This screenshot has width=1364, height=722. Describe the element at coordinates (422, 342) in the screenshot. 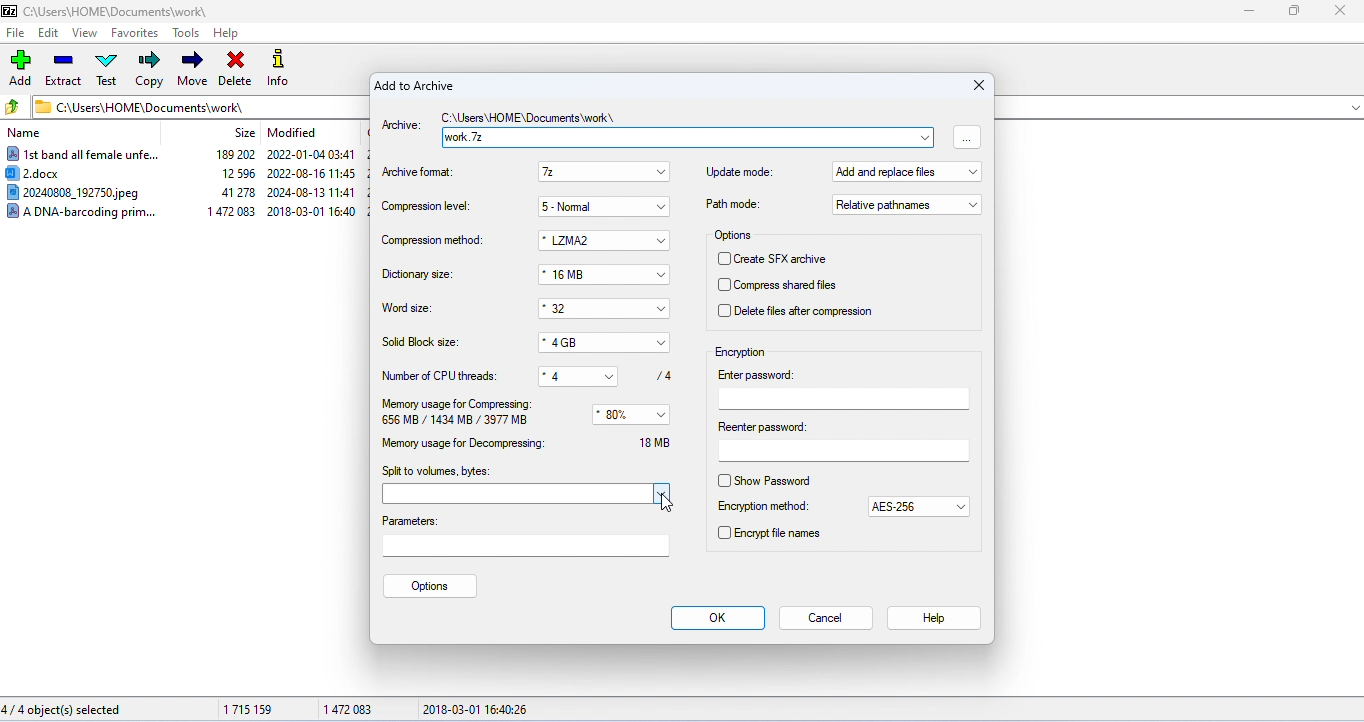

I see `solid block size` at that location.